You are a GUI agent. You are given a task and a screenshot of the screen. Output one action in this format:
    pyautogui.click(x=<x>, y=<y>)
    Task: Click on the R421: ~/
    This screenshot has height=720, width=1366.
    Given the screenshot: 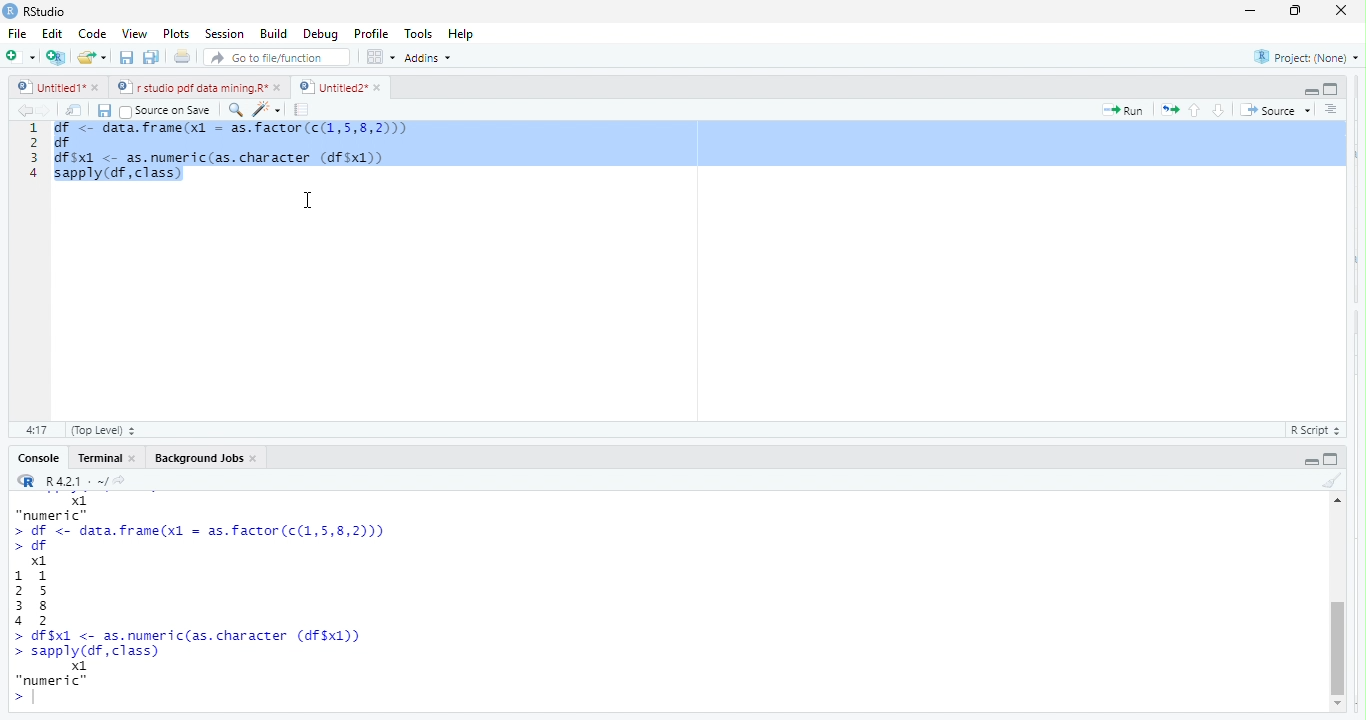 What is the action you would take?
    pyautogui.click(x=87, y=482)
    